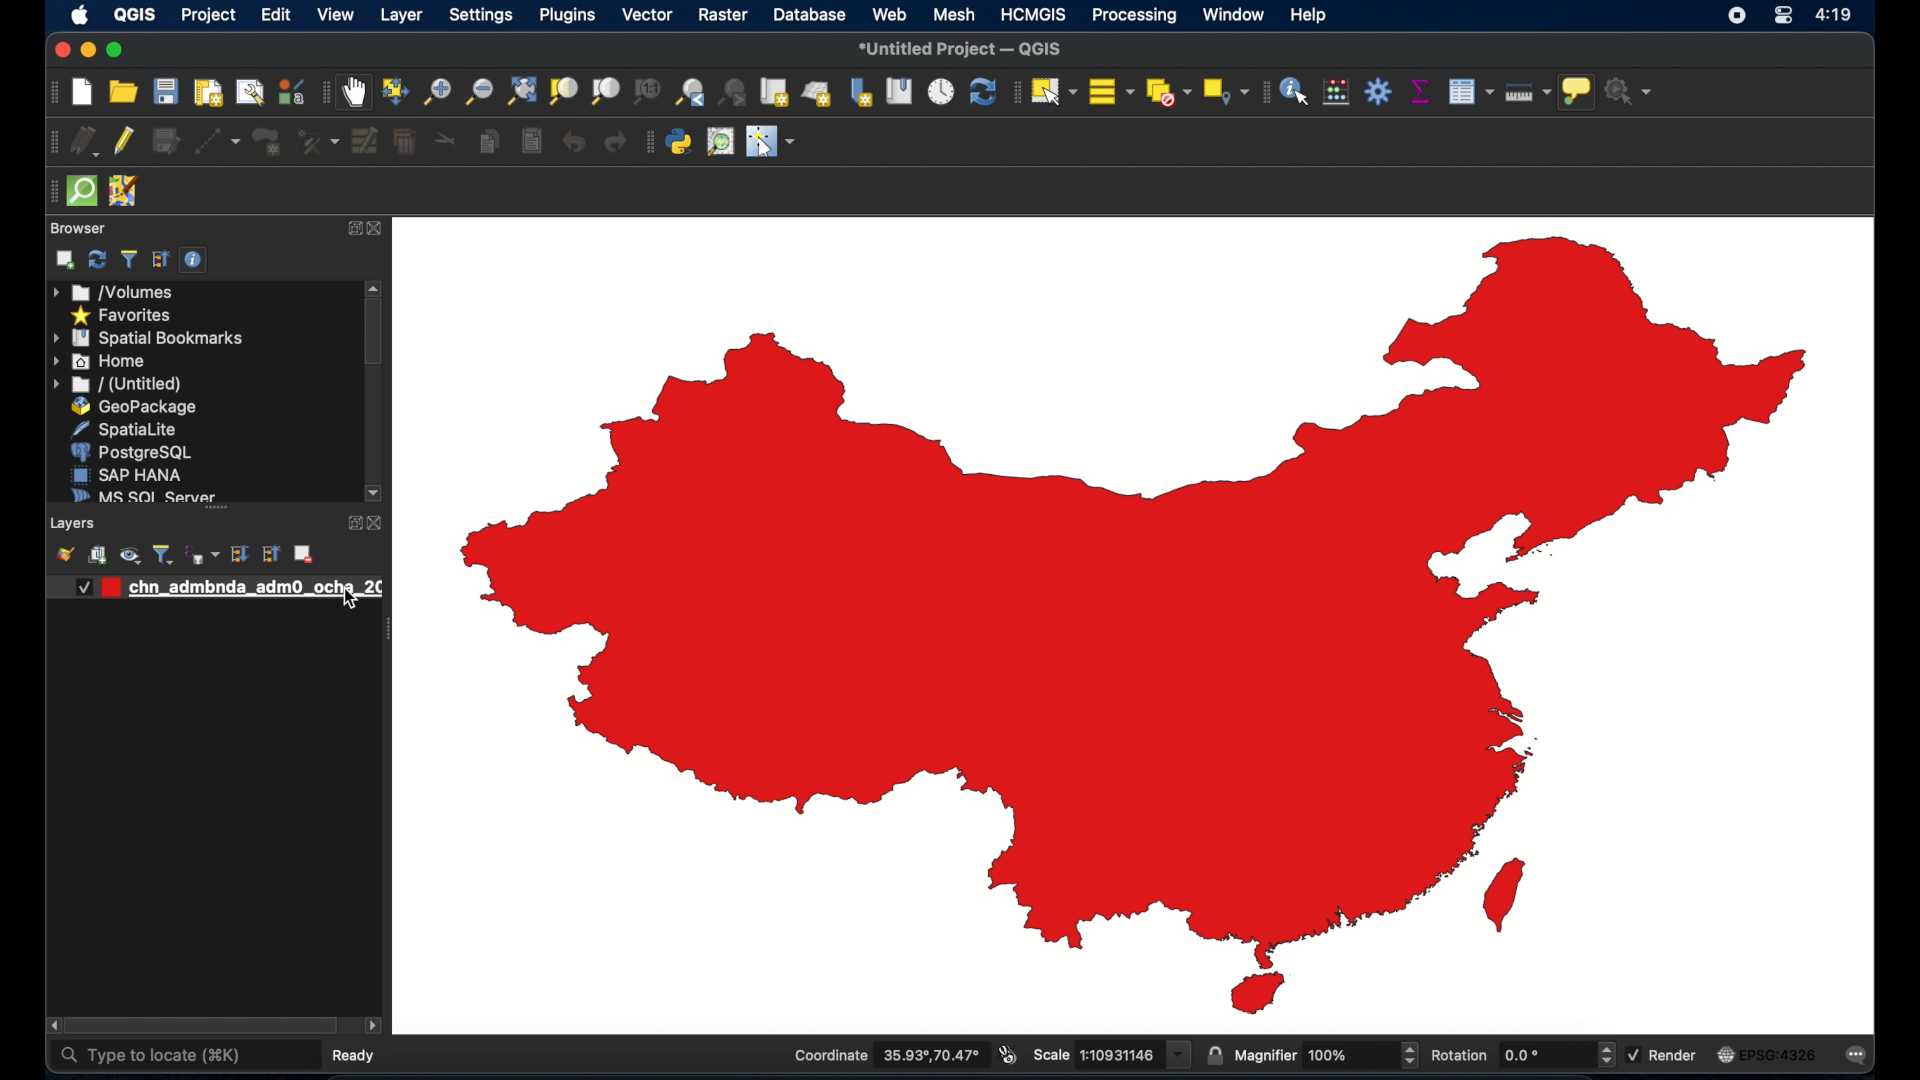  Describe the element at coordinates (1134, 15) in the screenshot. I see `processing` at that location.